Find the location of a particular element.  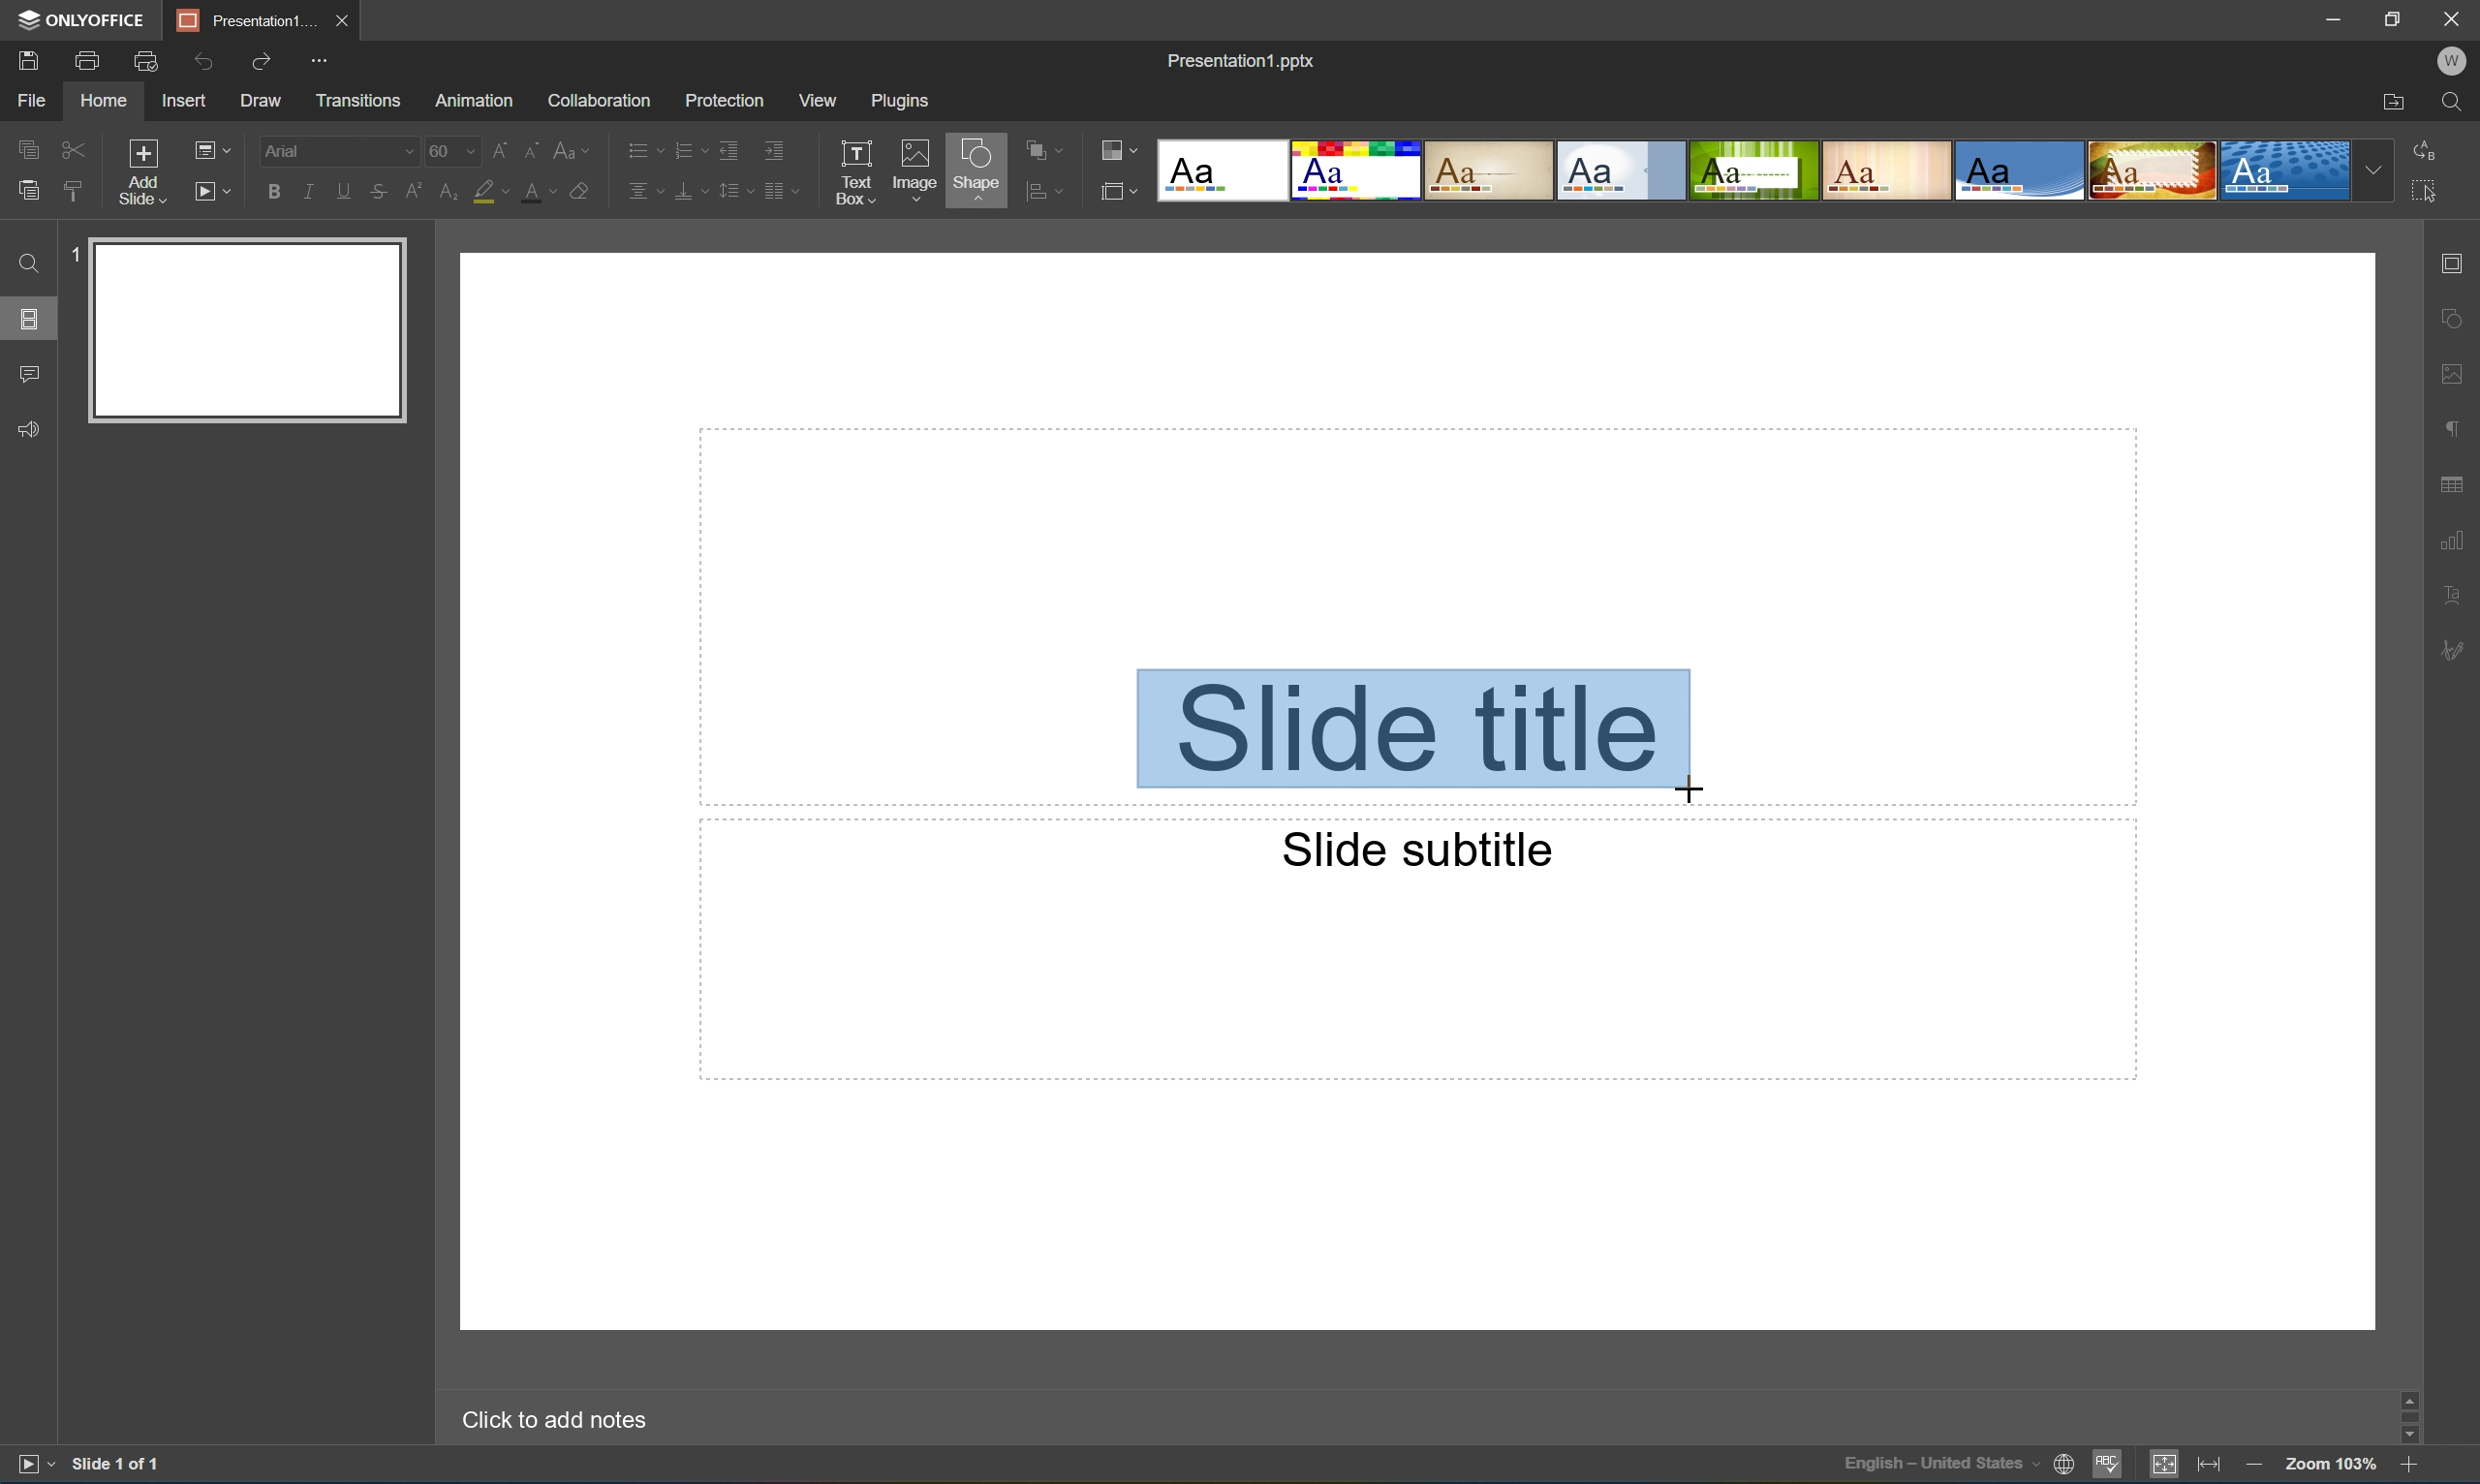

View is located at coordinates (815, 98).